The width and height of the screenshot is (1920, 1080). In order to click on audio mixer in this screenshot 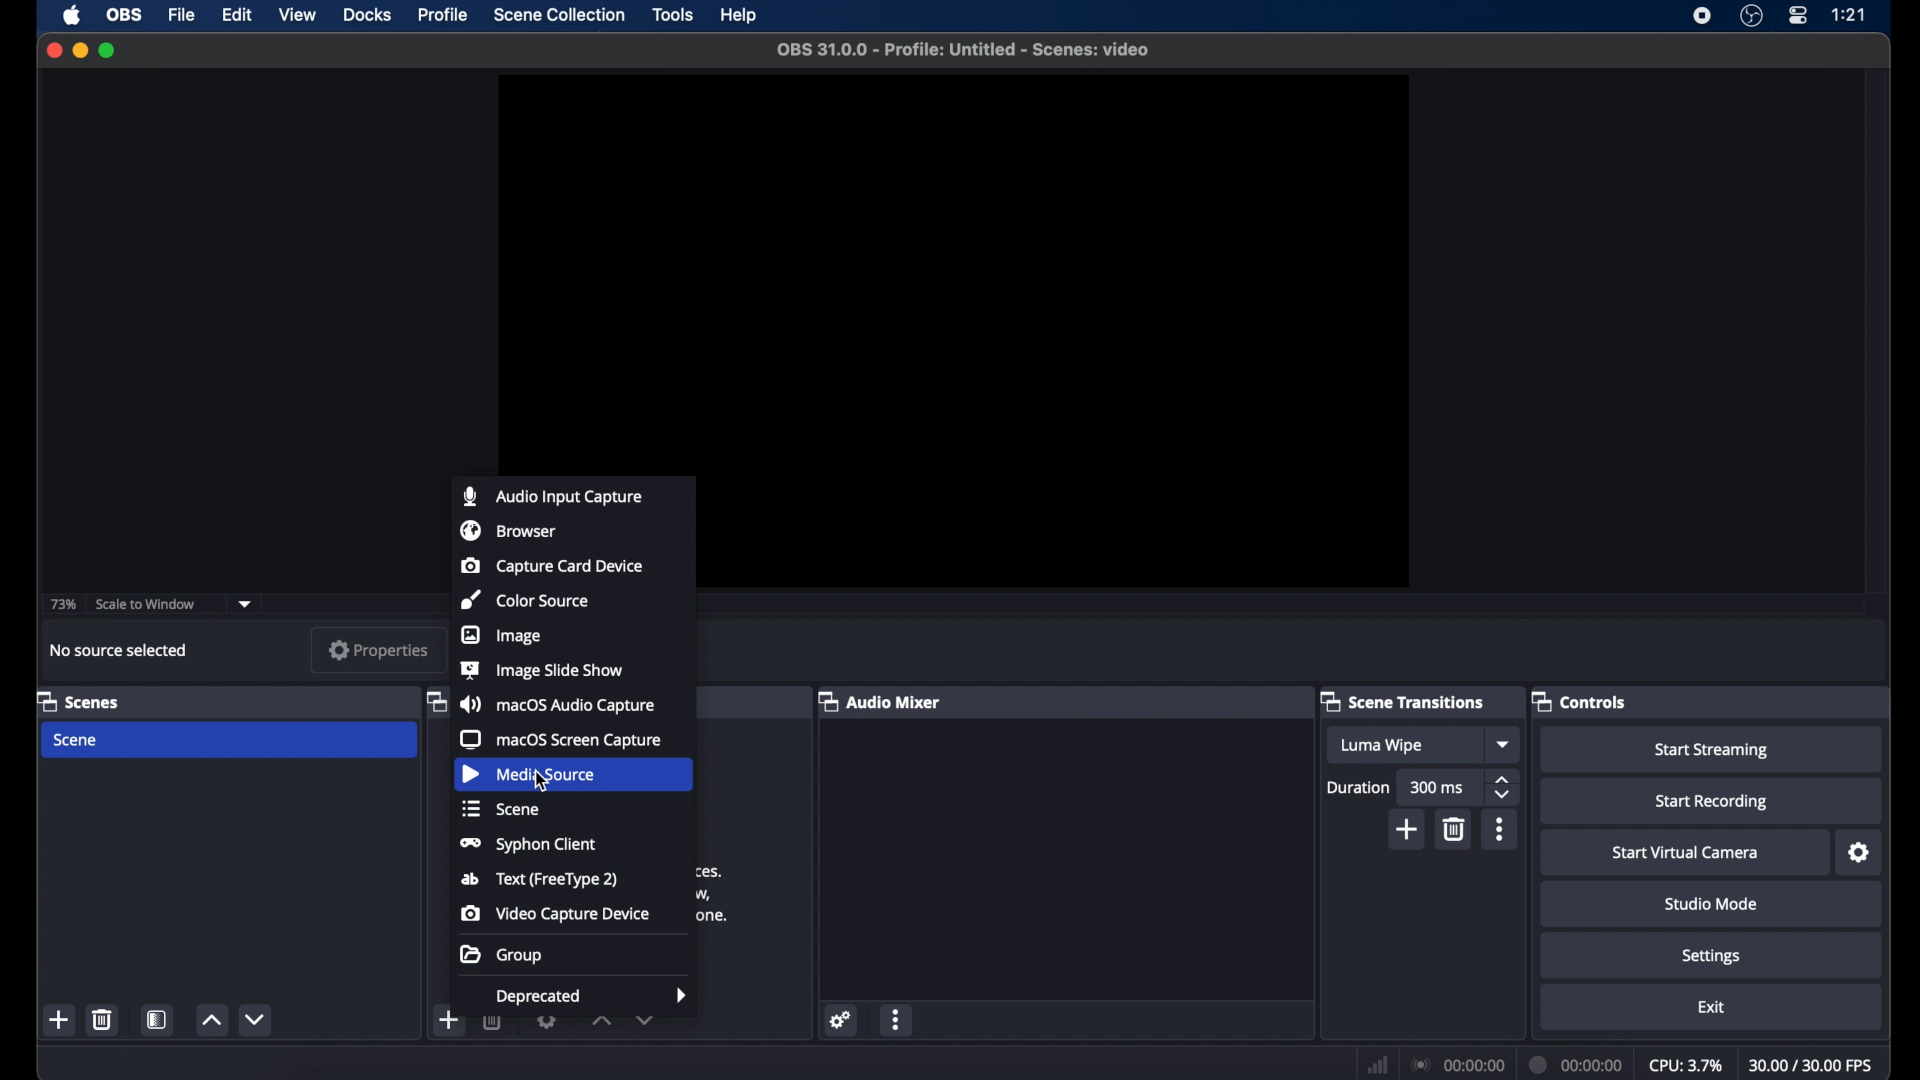, I will do `click(881, 702)`.